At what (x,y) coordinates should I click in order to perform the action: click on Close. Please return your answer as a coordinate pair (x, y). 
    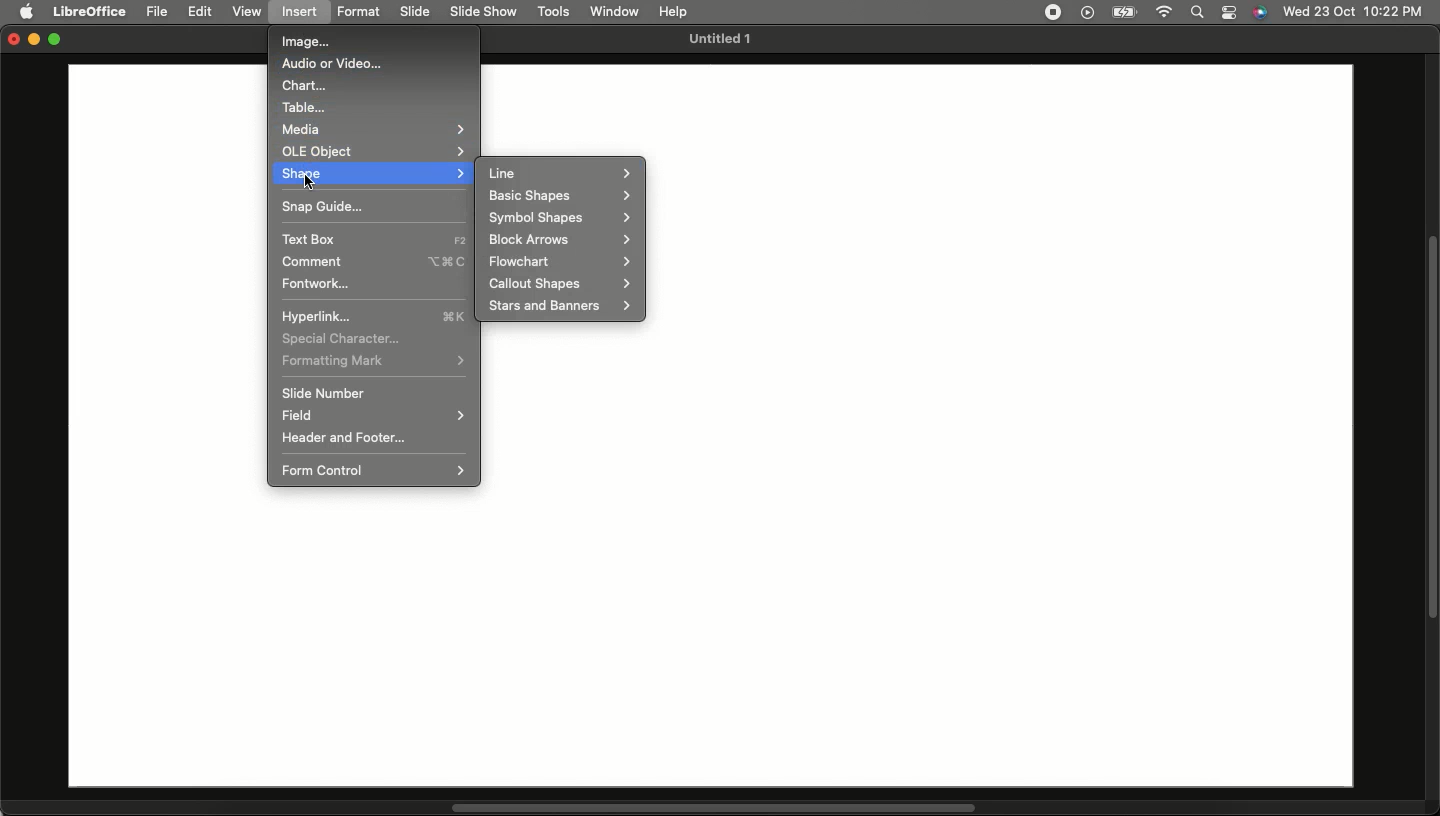
    Looking at the image, I should click on (10, 41).